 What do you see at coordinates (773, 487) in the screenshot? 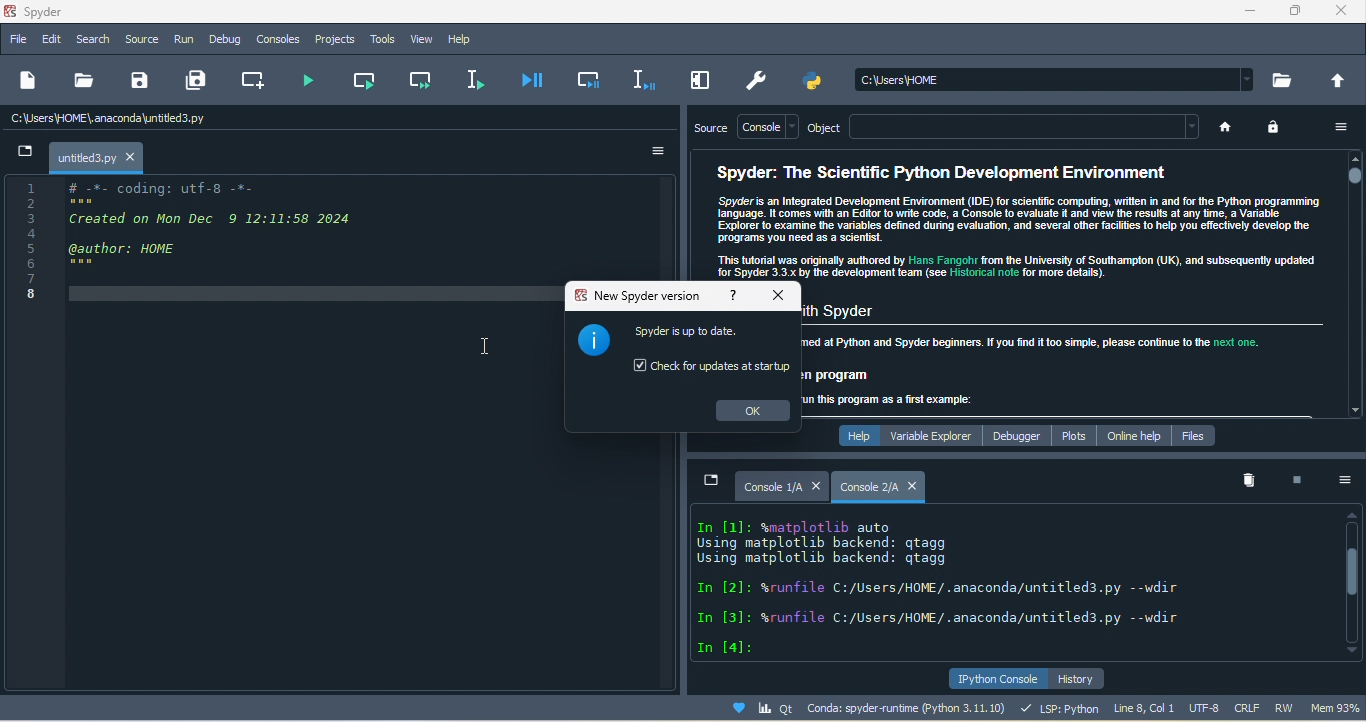
I see `Console 1/A` at bounding box center [773, 487].